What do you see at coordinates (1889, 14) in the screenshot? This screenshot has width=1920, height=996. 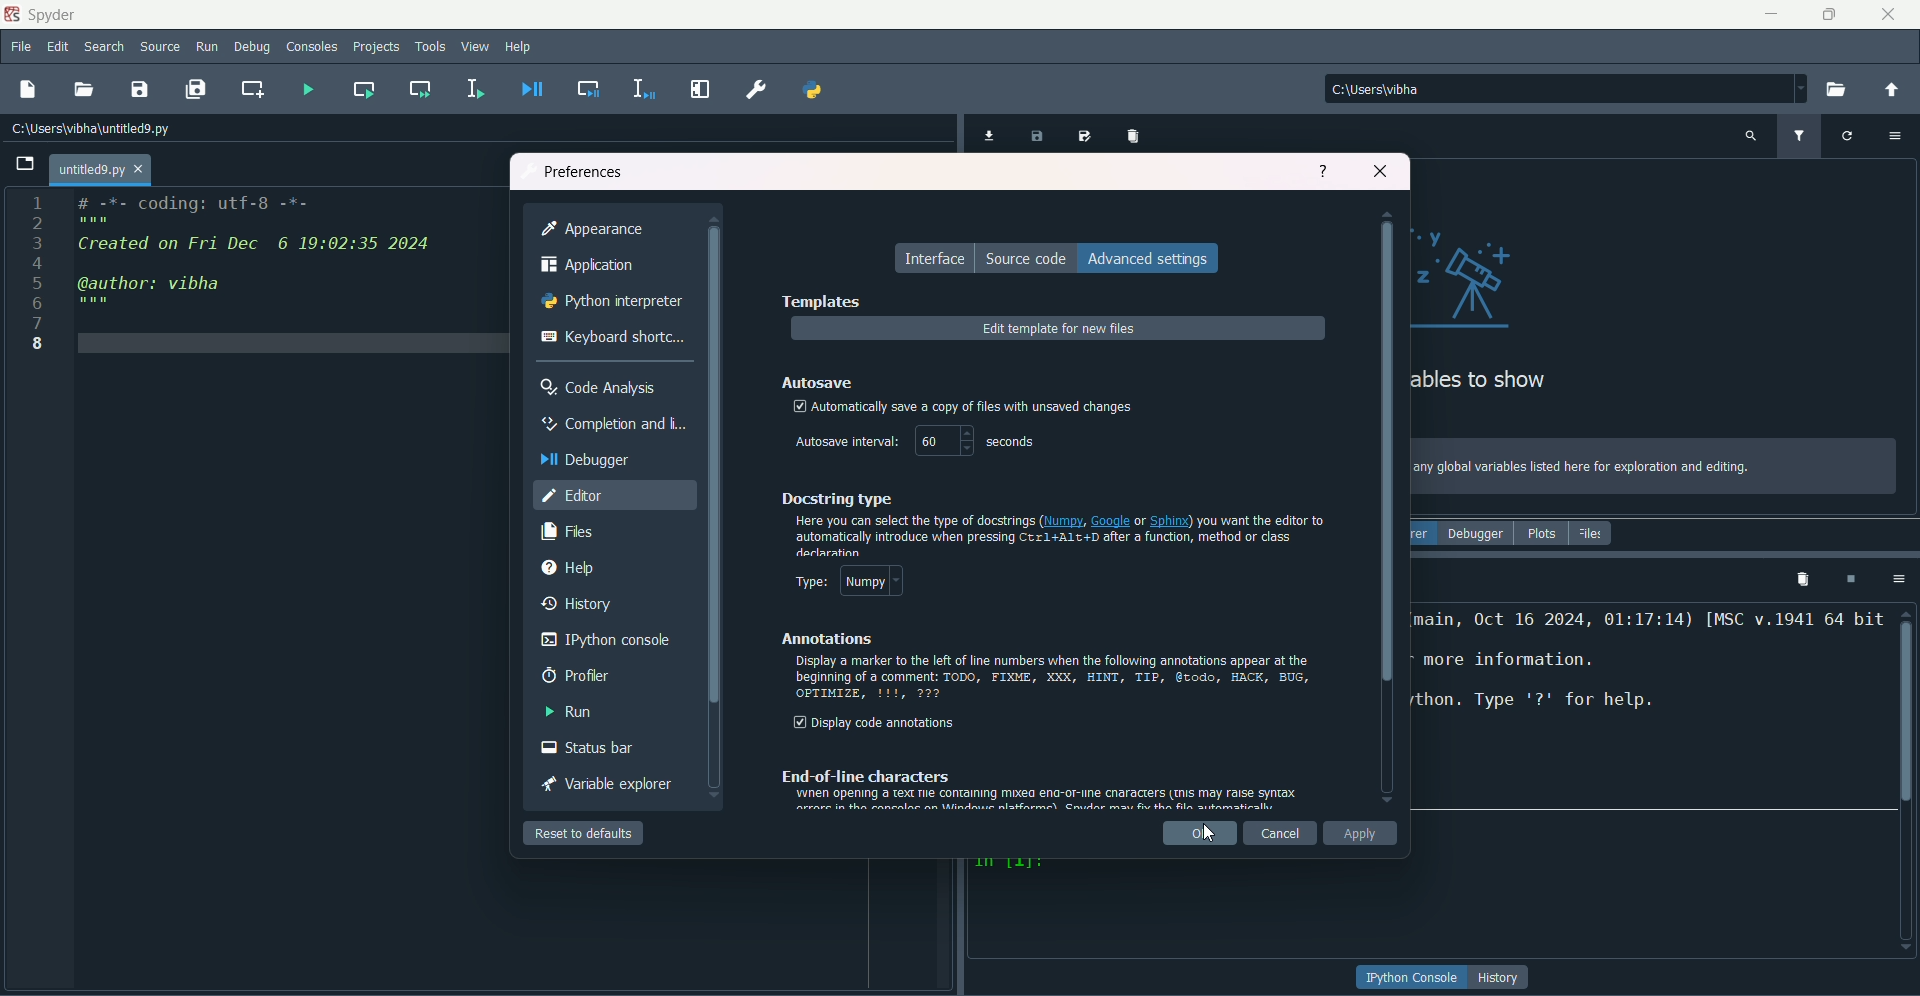 I see `close` at bounding box center [1889, 14].